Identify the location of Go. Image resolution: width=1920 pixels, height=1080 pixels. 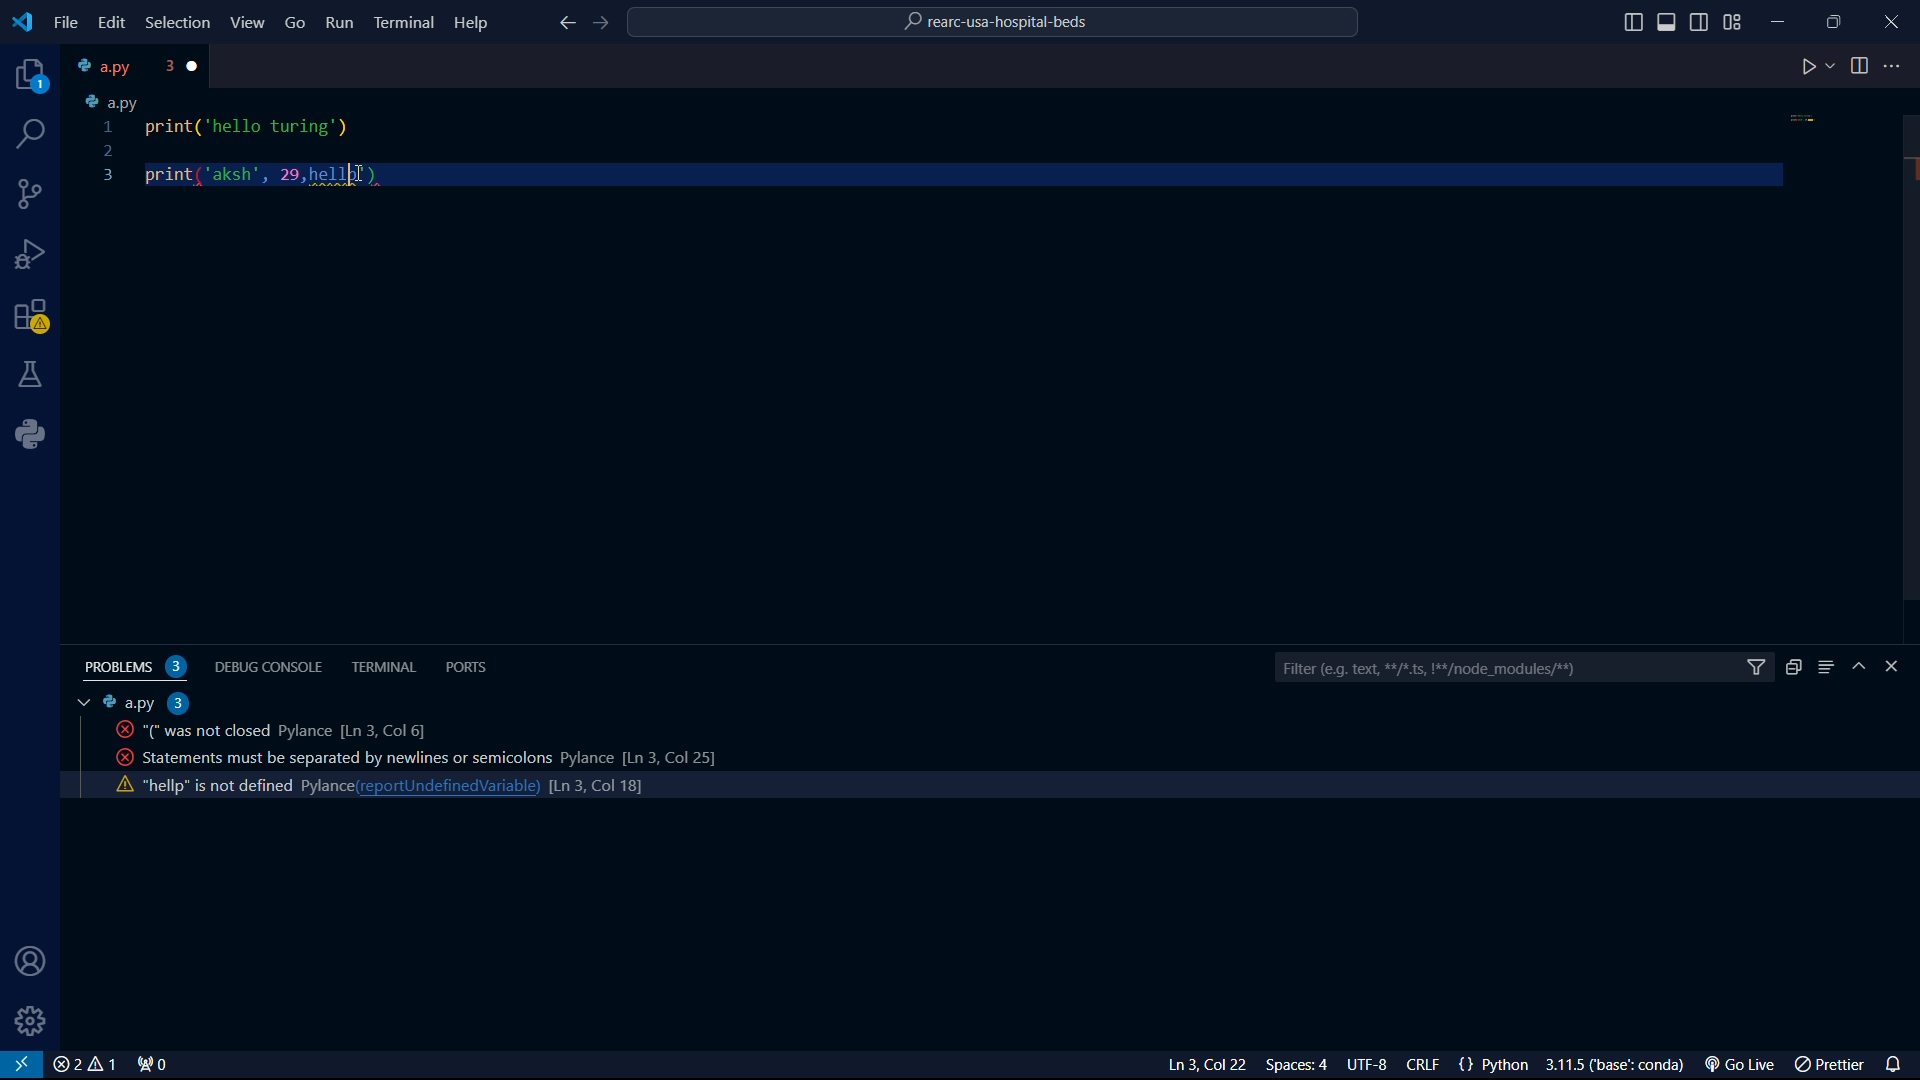
(296, 21).